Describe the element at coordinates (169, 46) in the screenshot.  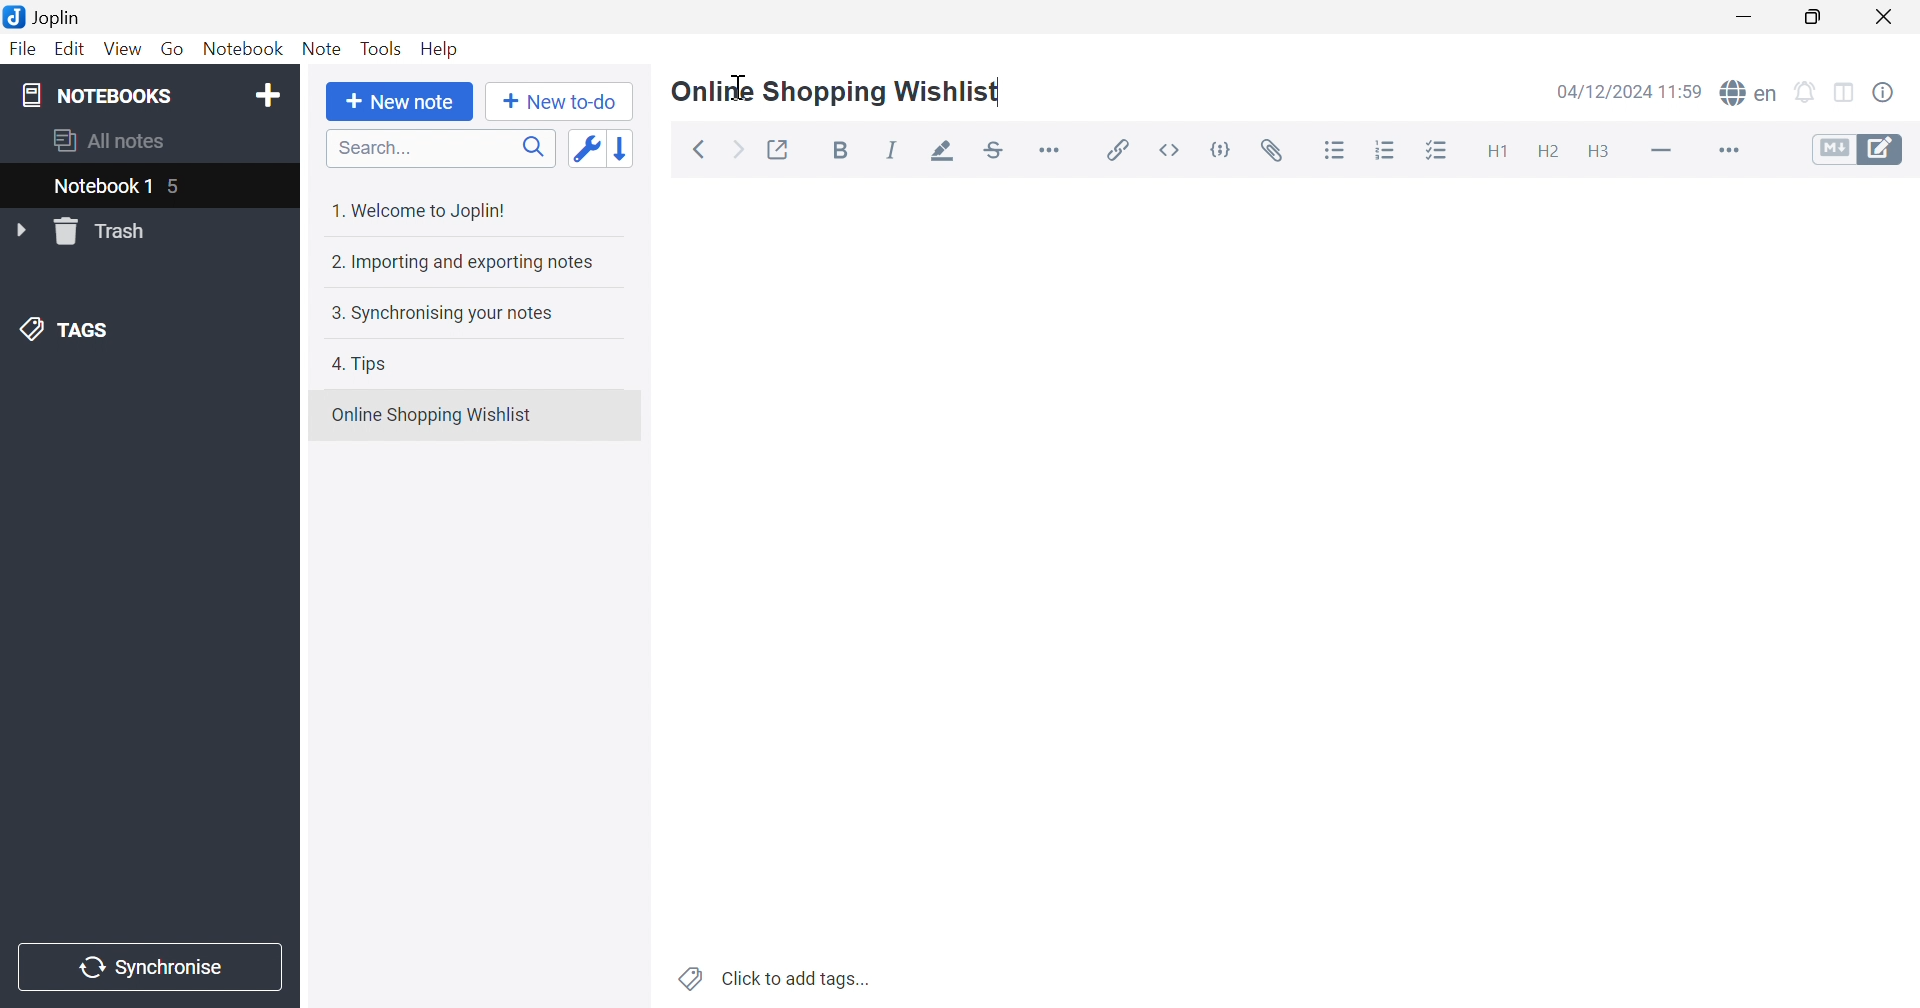
I see `Go` at that location.